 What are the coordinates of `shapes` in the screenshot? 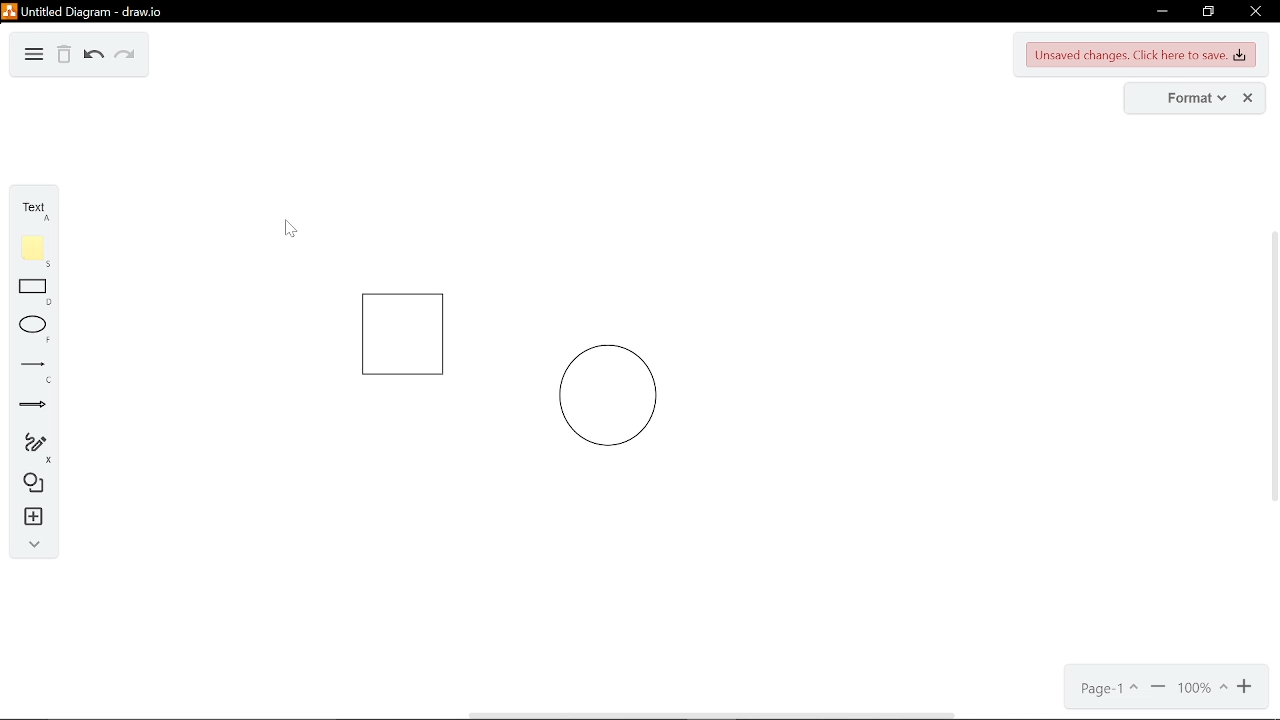 It's located at (30, 484).